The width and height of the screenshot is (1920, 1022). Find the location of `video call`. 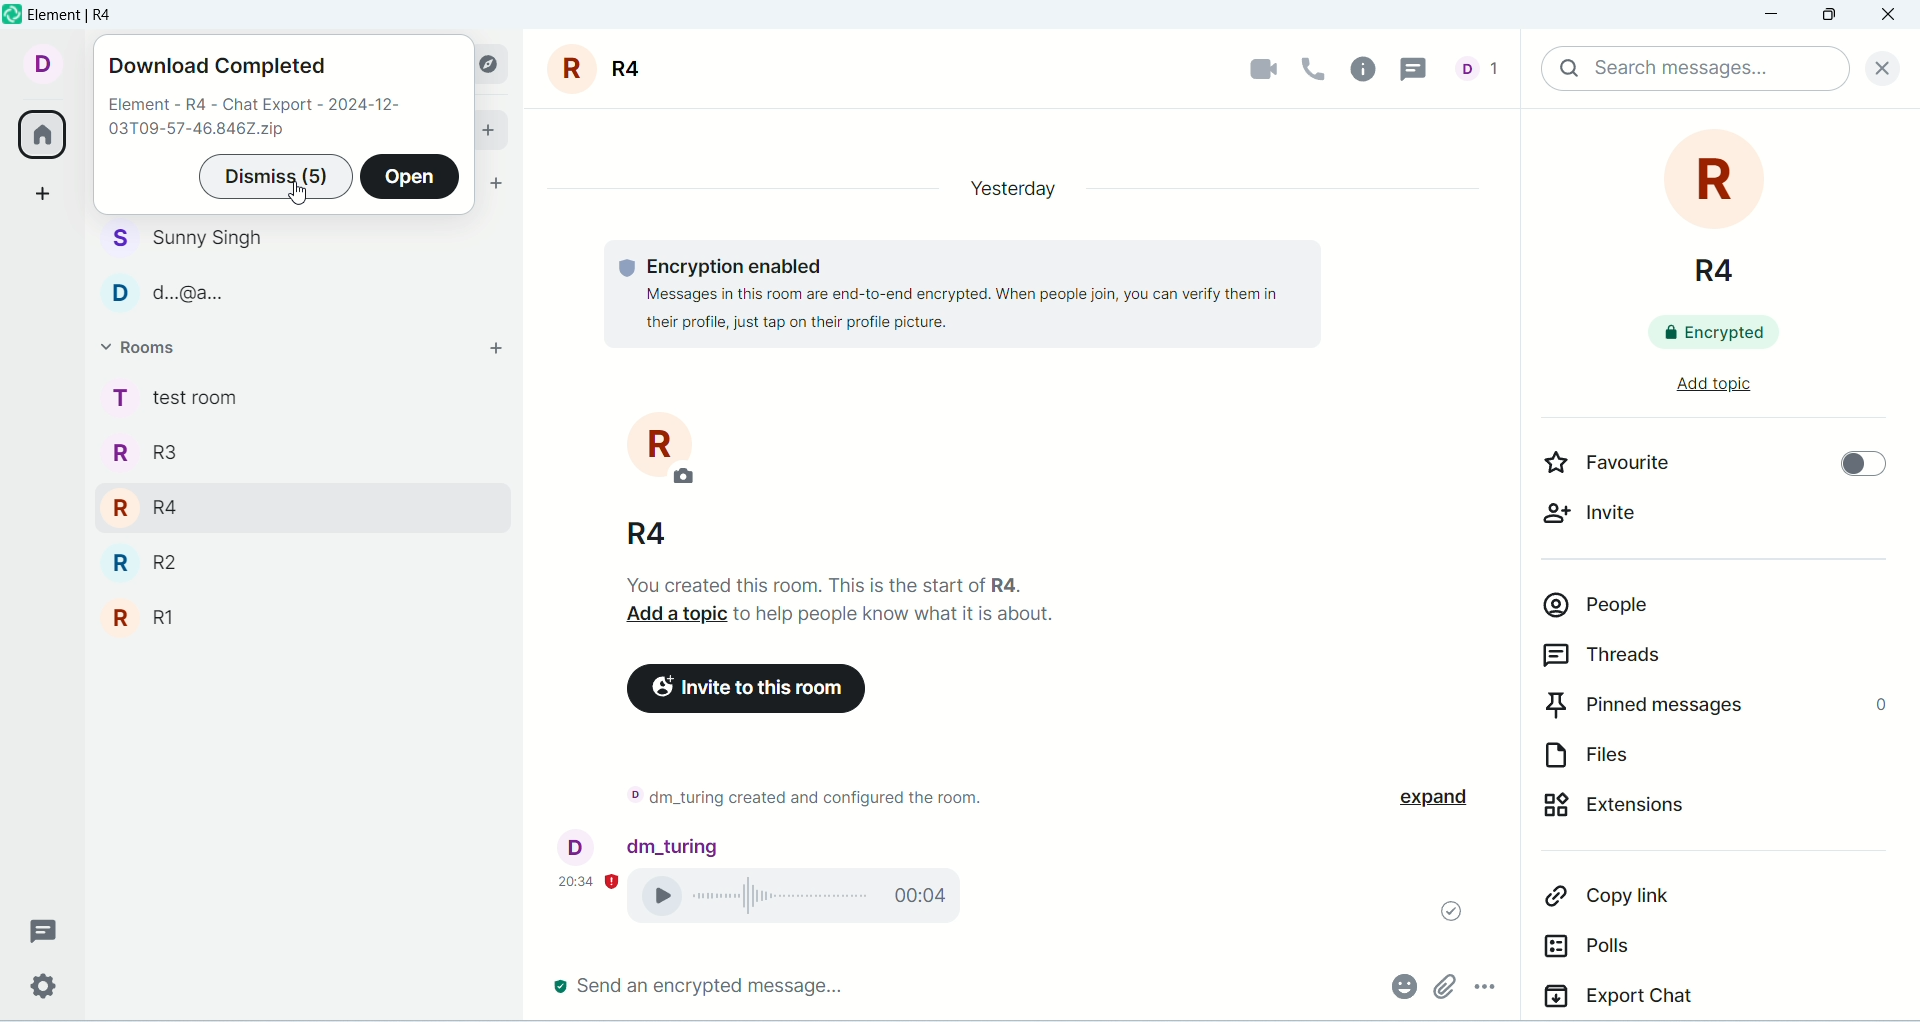

video call is located at coordinates (1252, 70).